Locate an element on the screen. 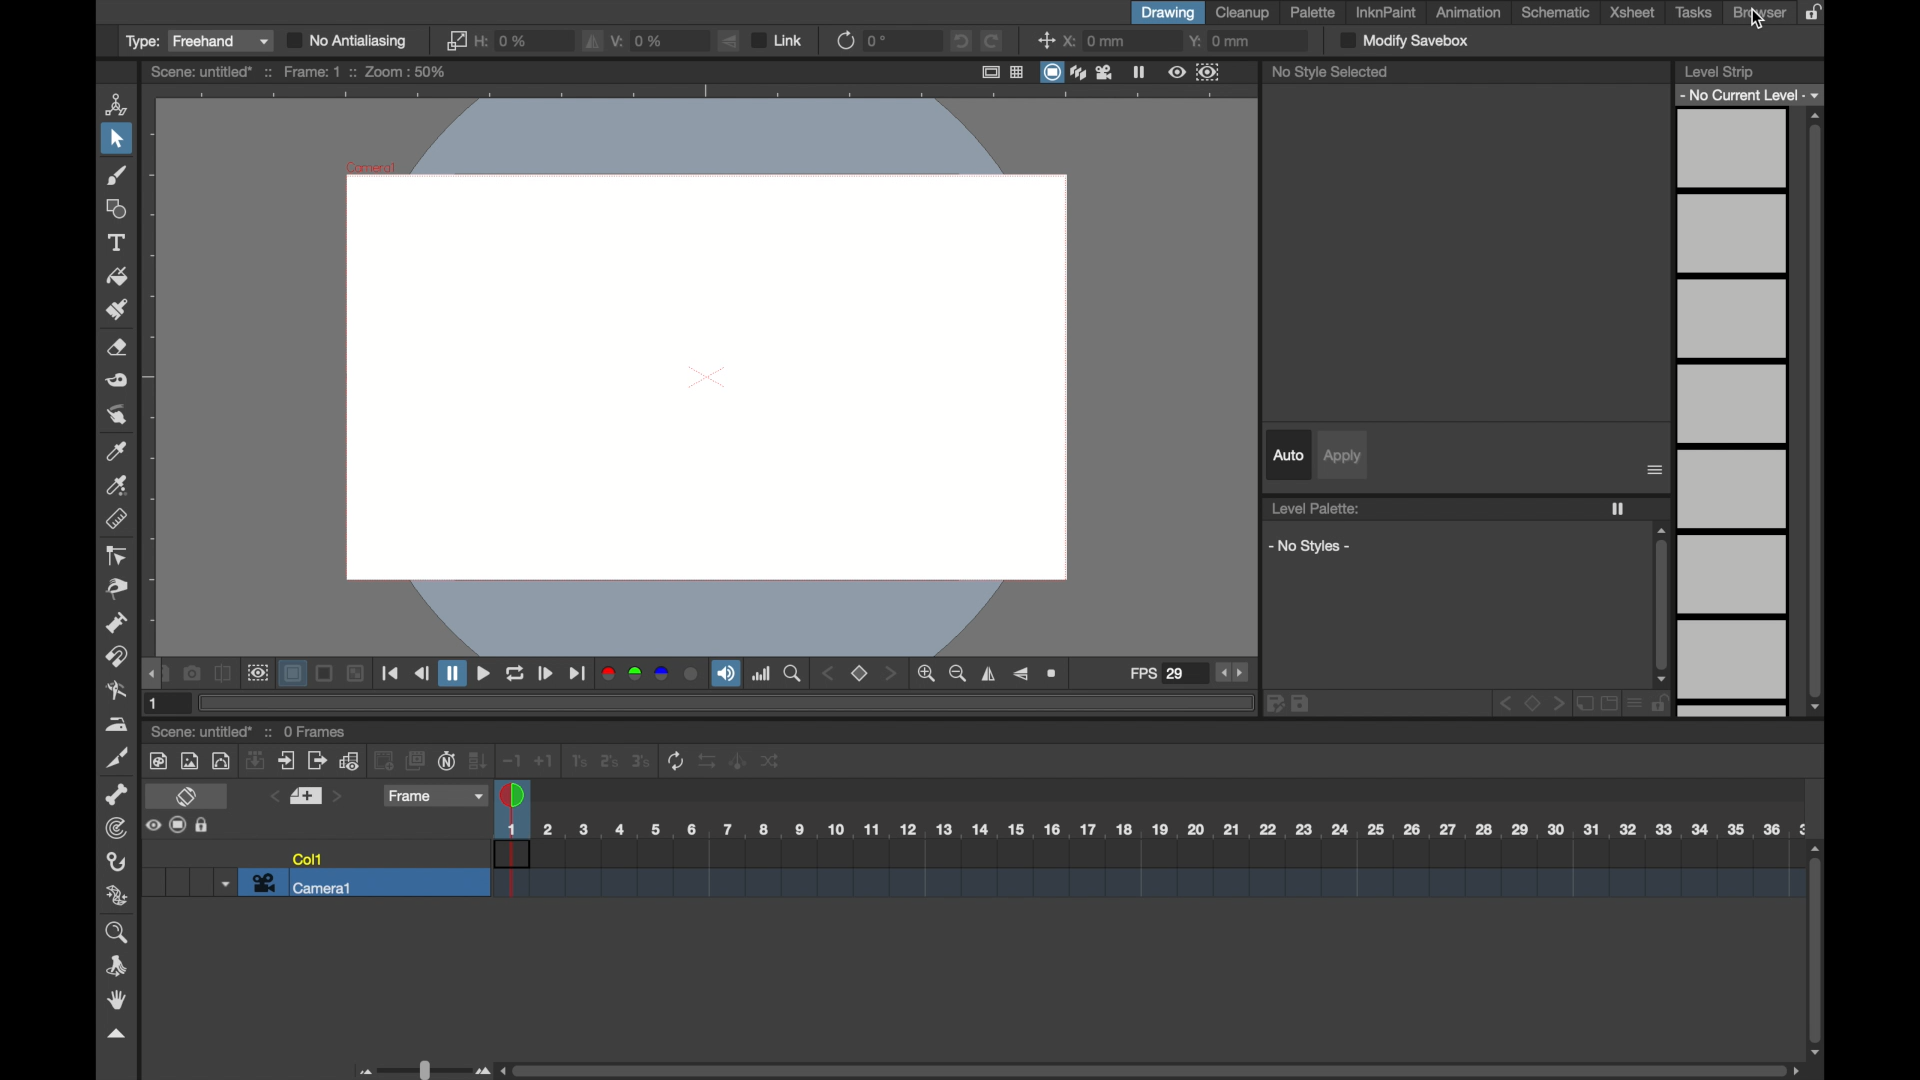  redo is located at coordinates (993, 40).